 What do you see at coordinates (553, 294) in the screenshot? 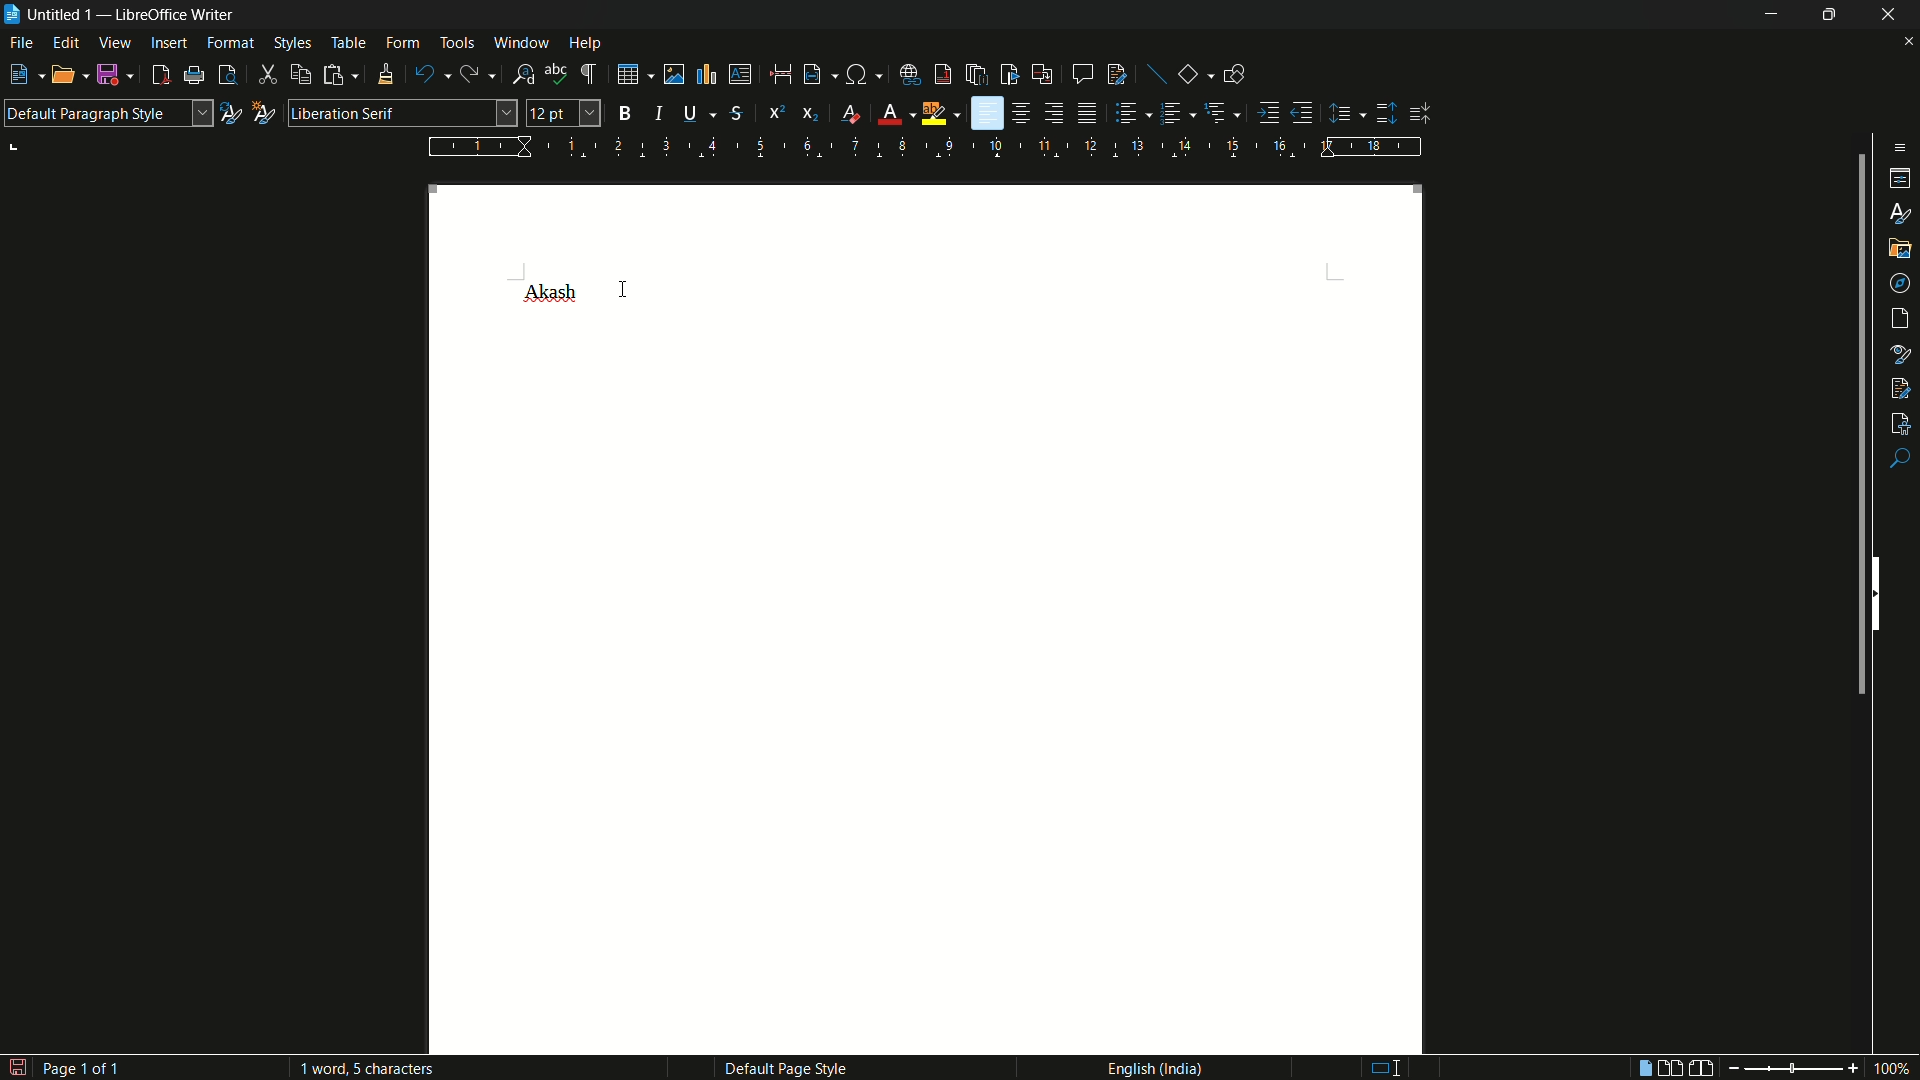
I see `font` at bounding box center [553, 294].